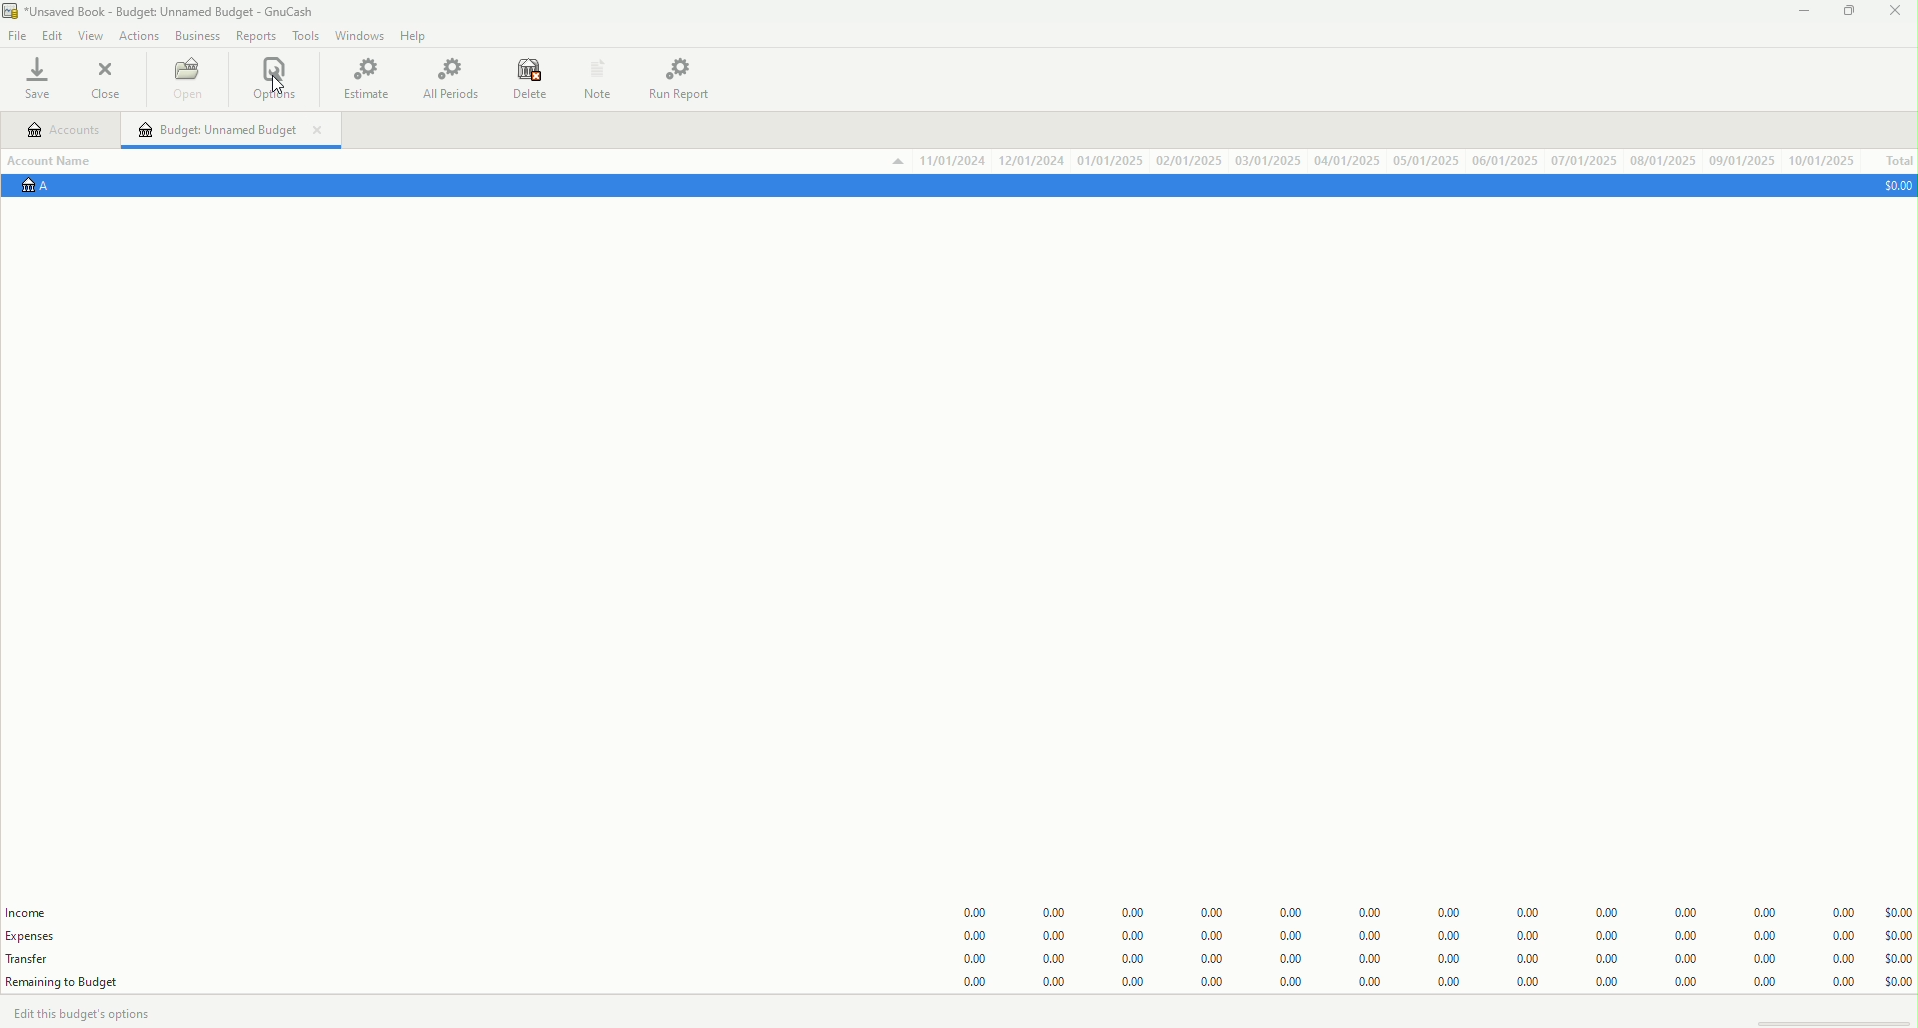 The height and width of the screenshot is (1028, 1918). I want to click on cursor, so click(273, 87).